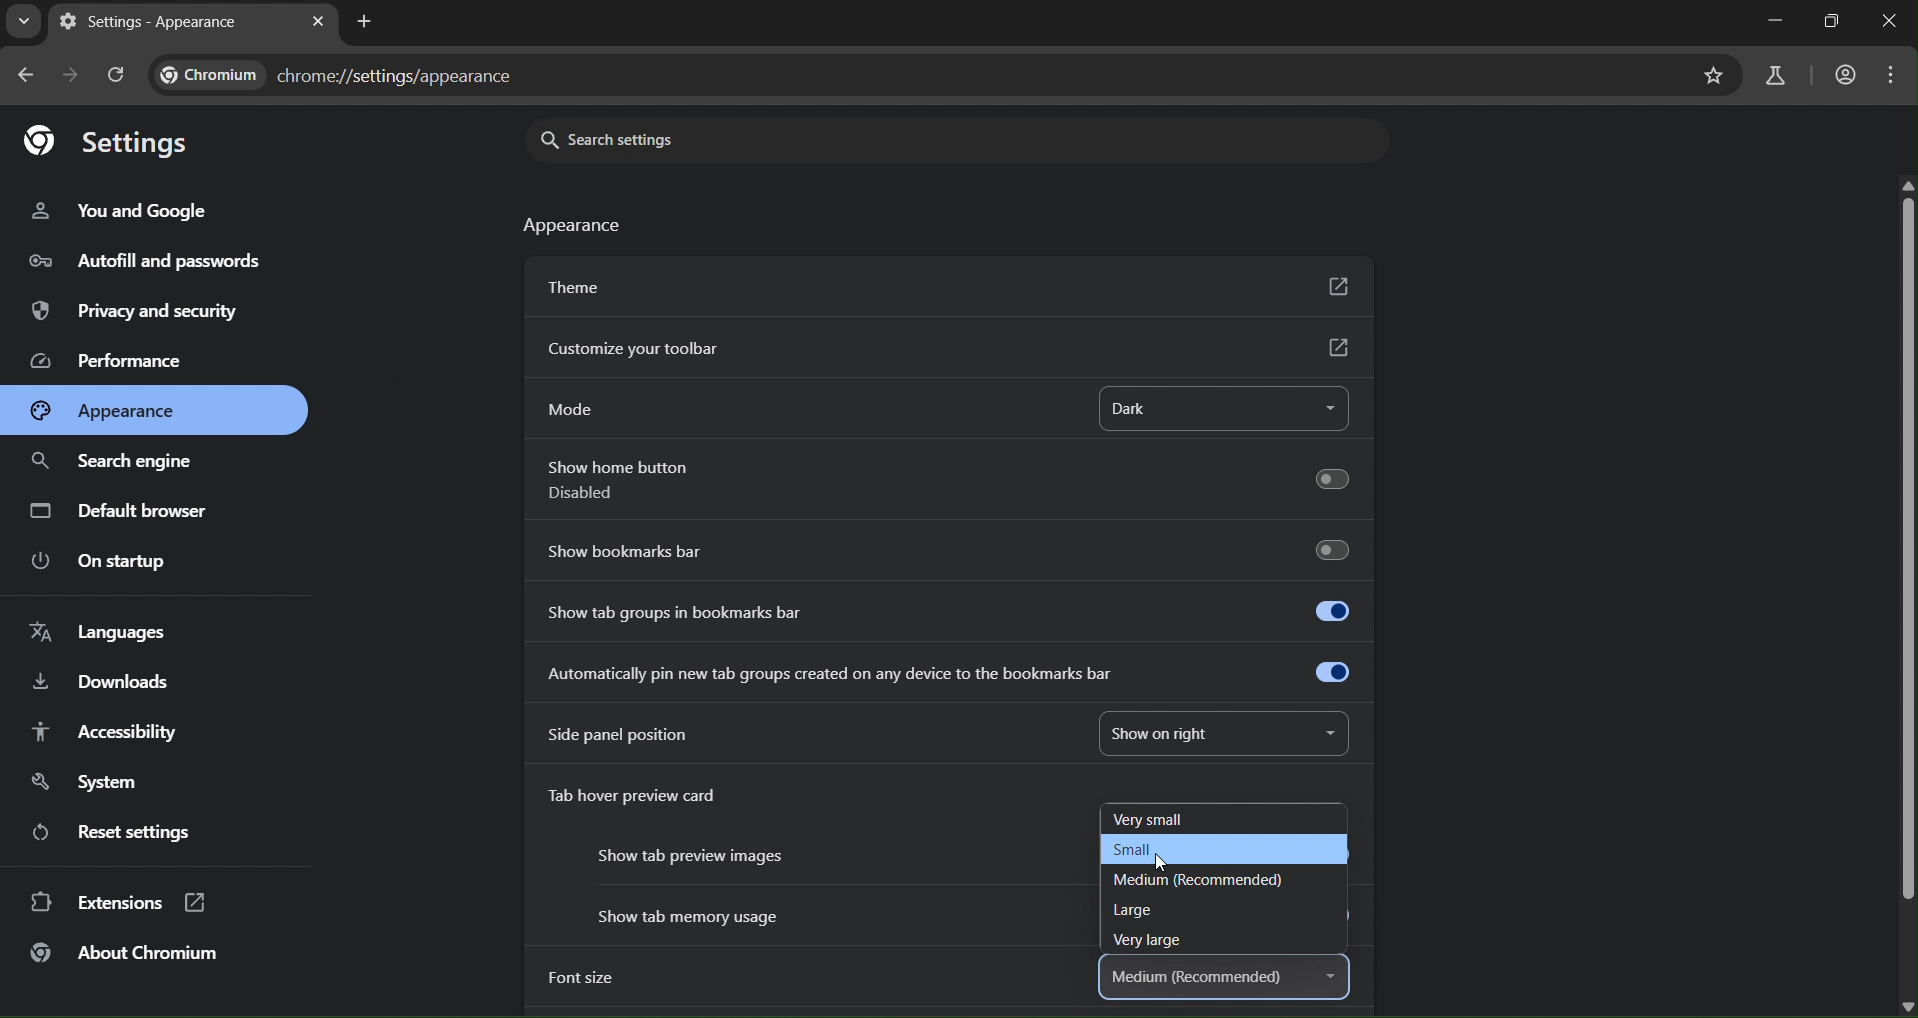 The image size is (1918, 1018). I want to click on about chromium, so click(129, 953).